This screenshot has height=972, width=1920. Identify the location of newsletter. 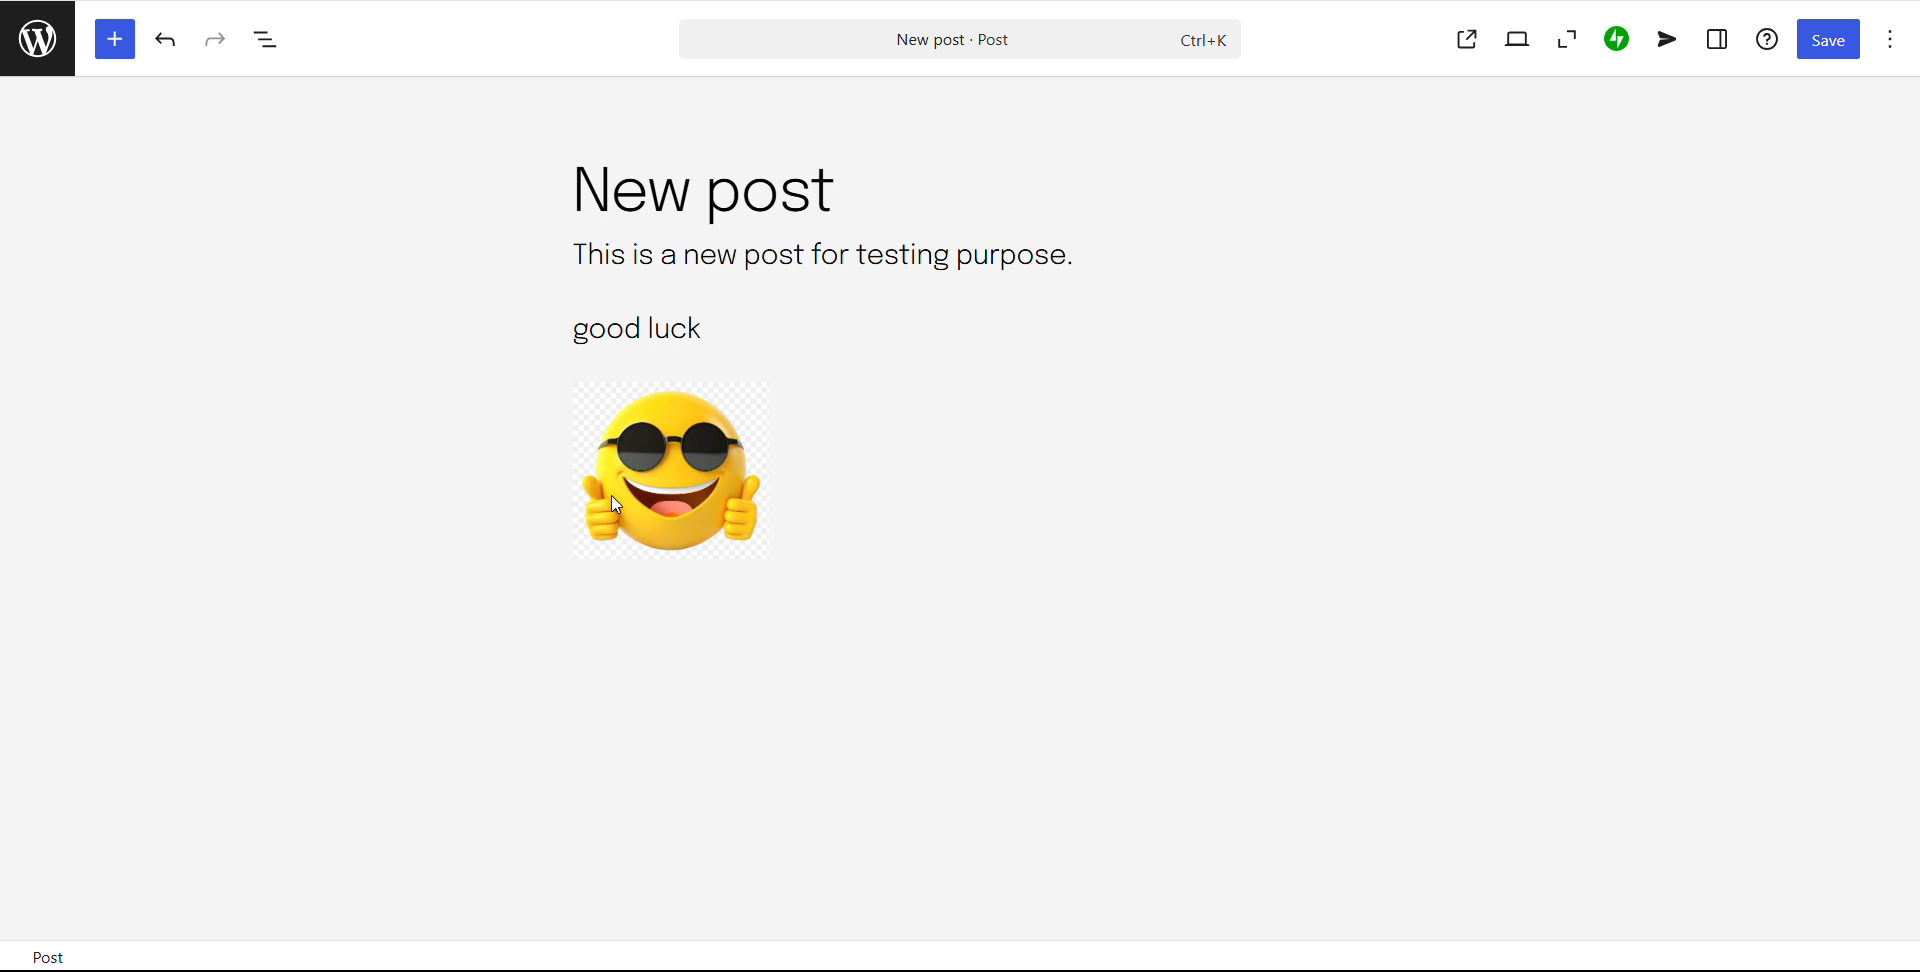
(1667, 39).